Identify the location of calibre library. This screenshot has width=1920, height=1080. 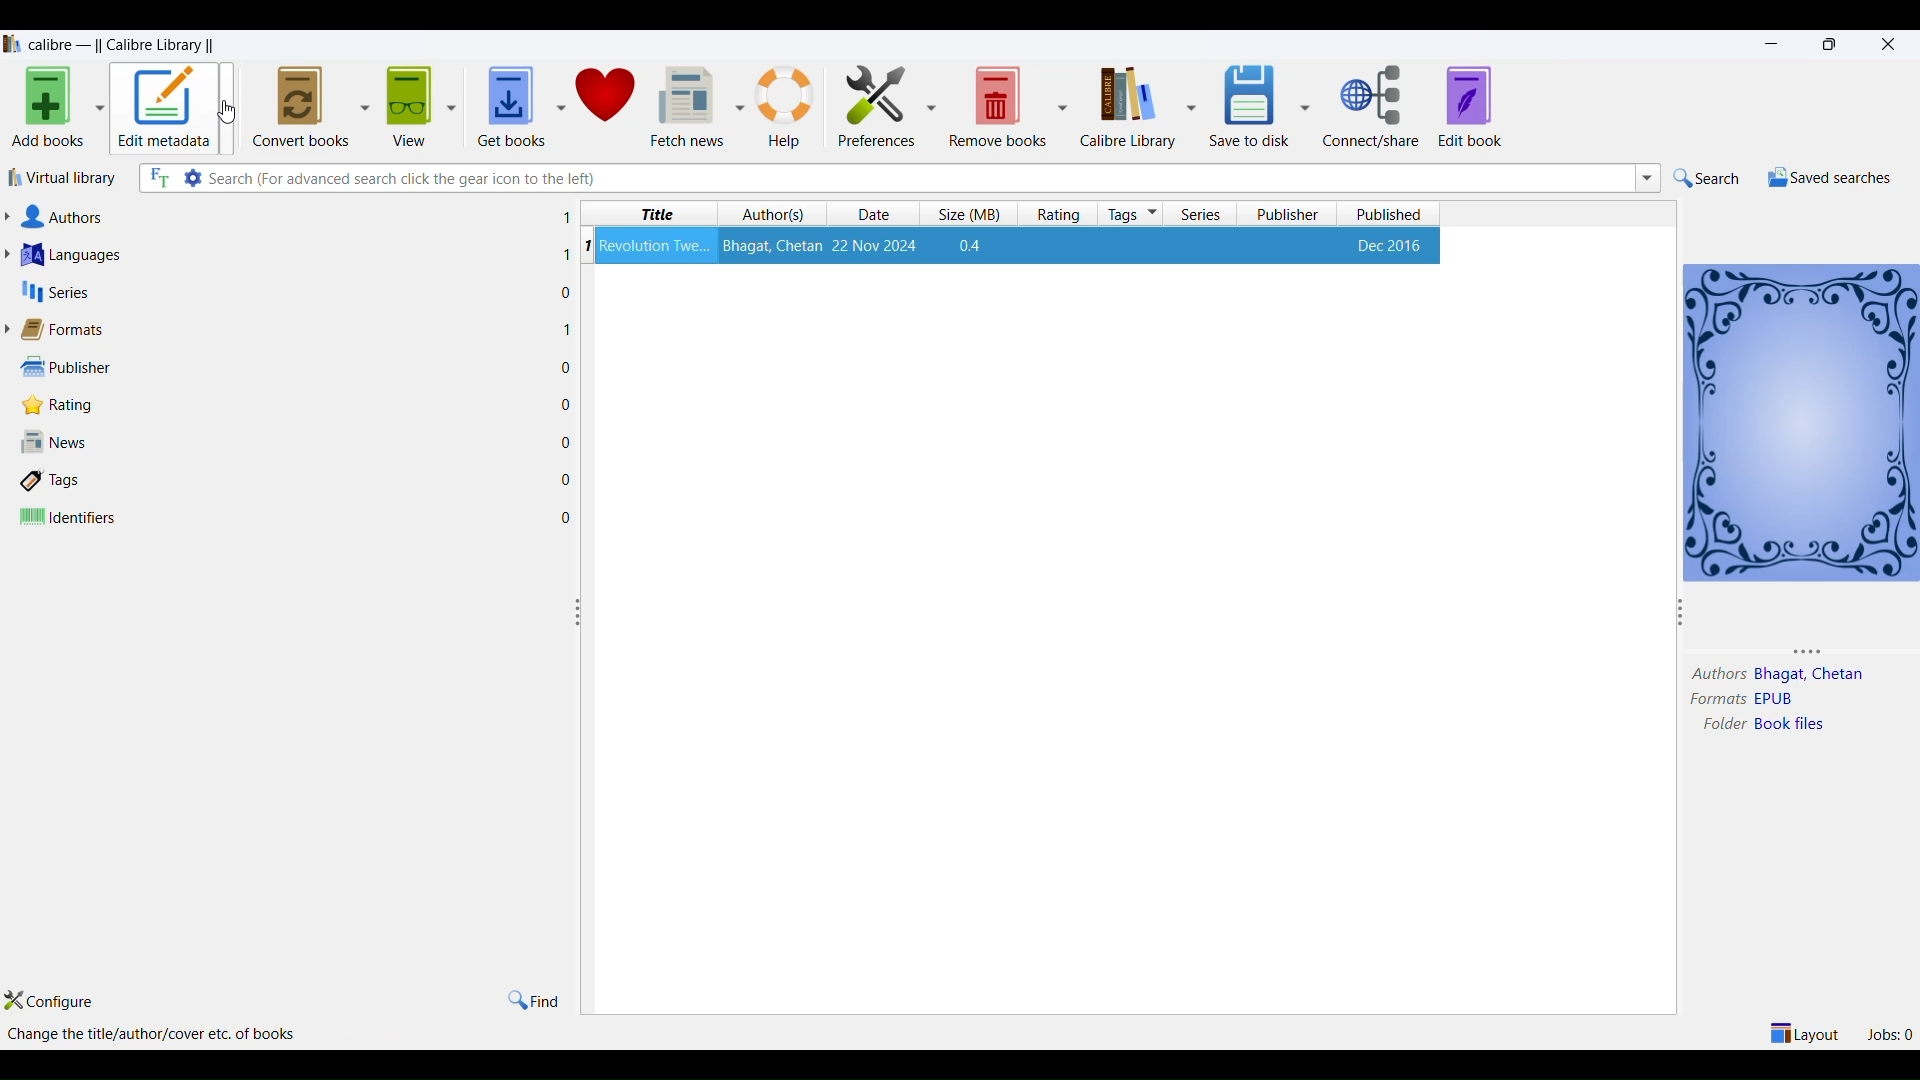
(1127, 106).